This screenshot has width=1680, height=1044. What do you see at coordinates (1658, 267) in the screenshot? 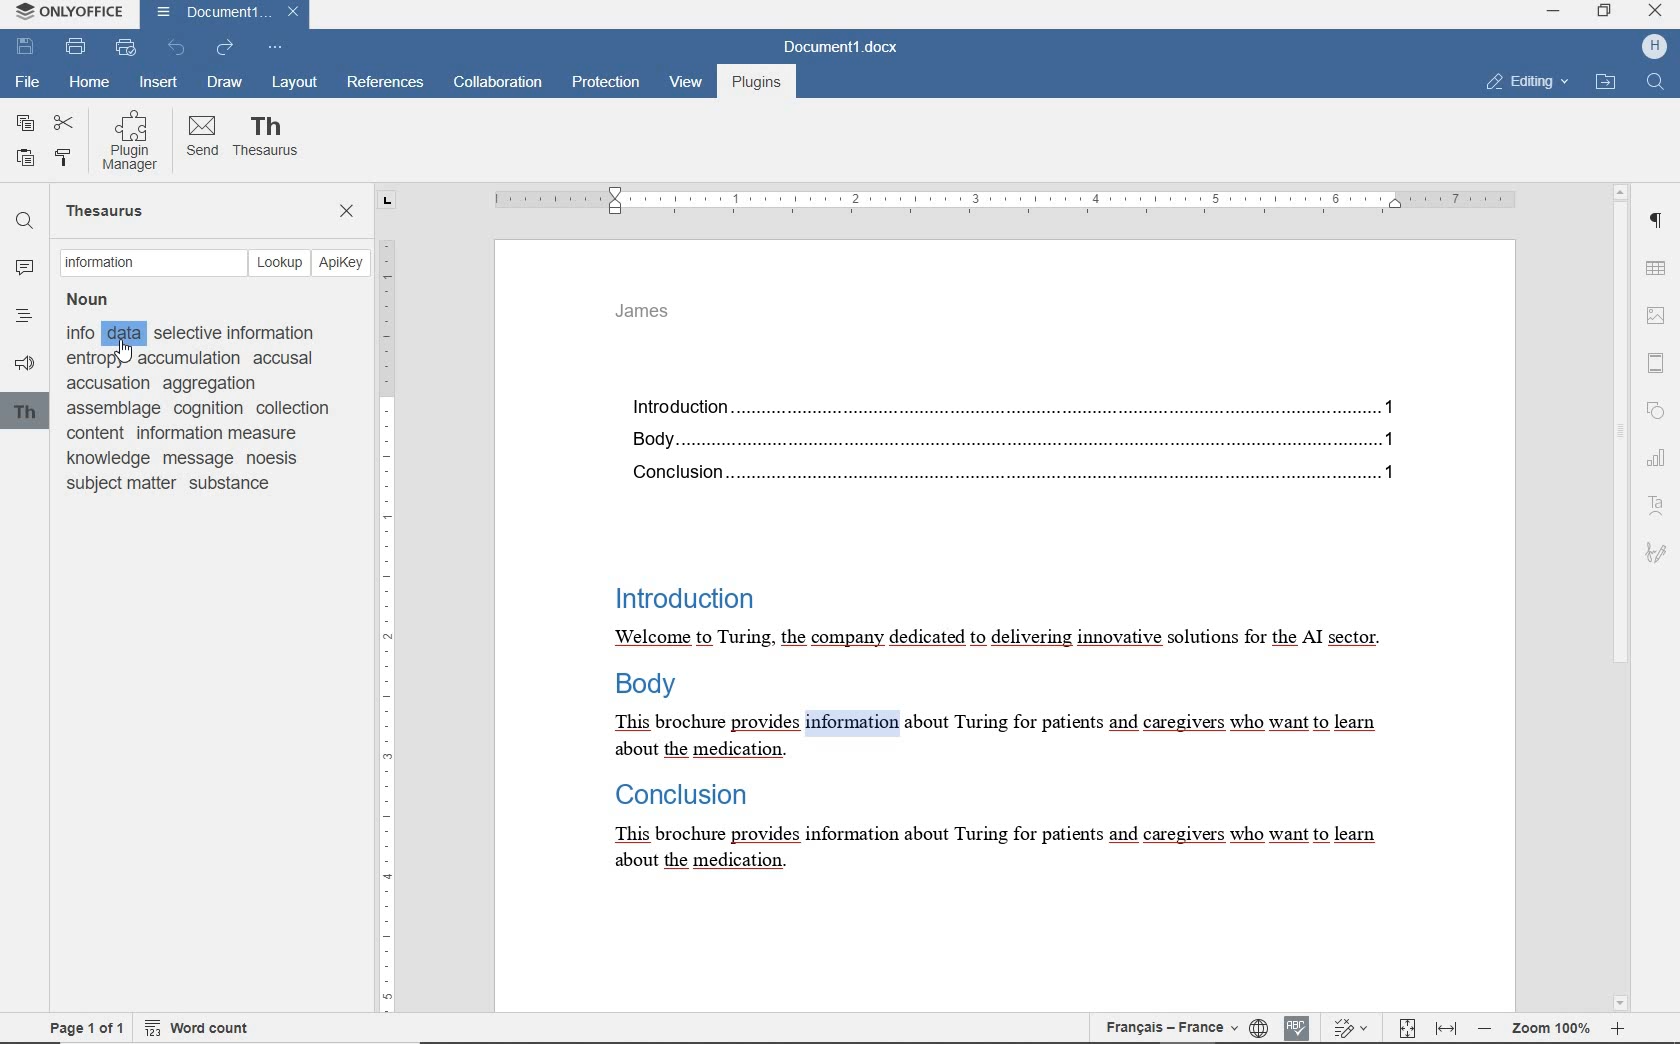
I see `TABLE` at bounding box center [1658, 267].